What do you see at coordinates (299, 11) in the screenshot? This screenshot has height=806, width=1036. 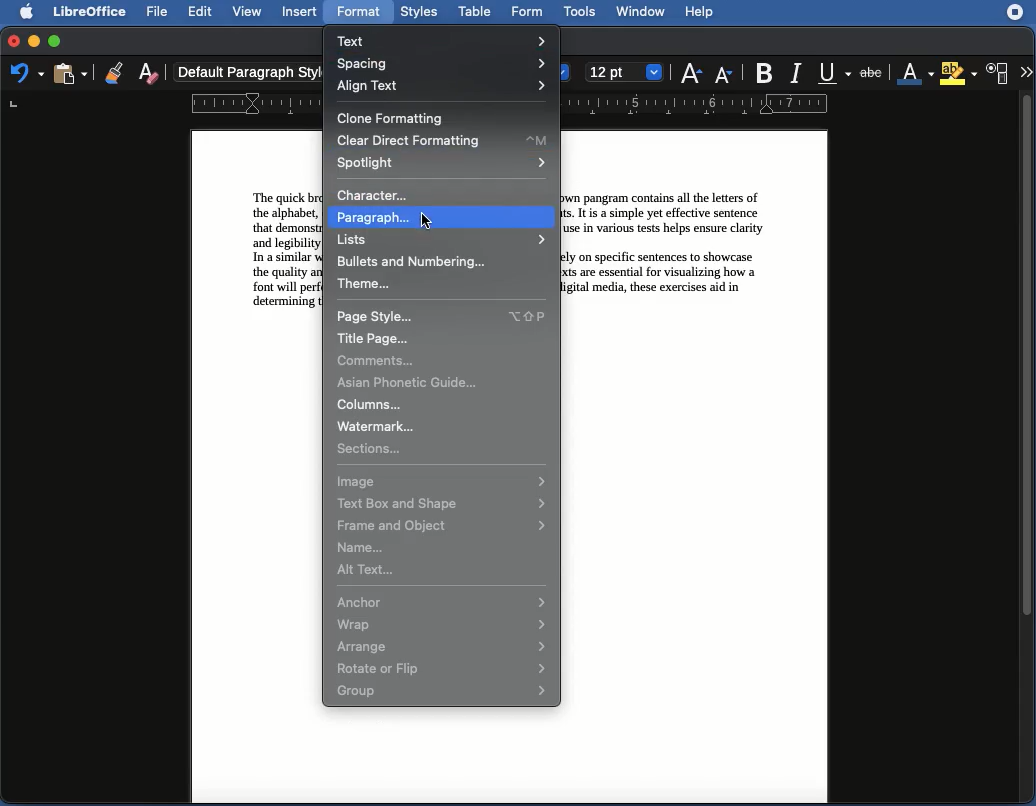 I see `Insert` at bounding box center [299, 11].